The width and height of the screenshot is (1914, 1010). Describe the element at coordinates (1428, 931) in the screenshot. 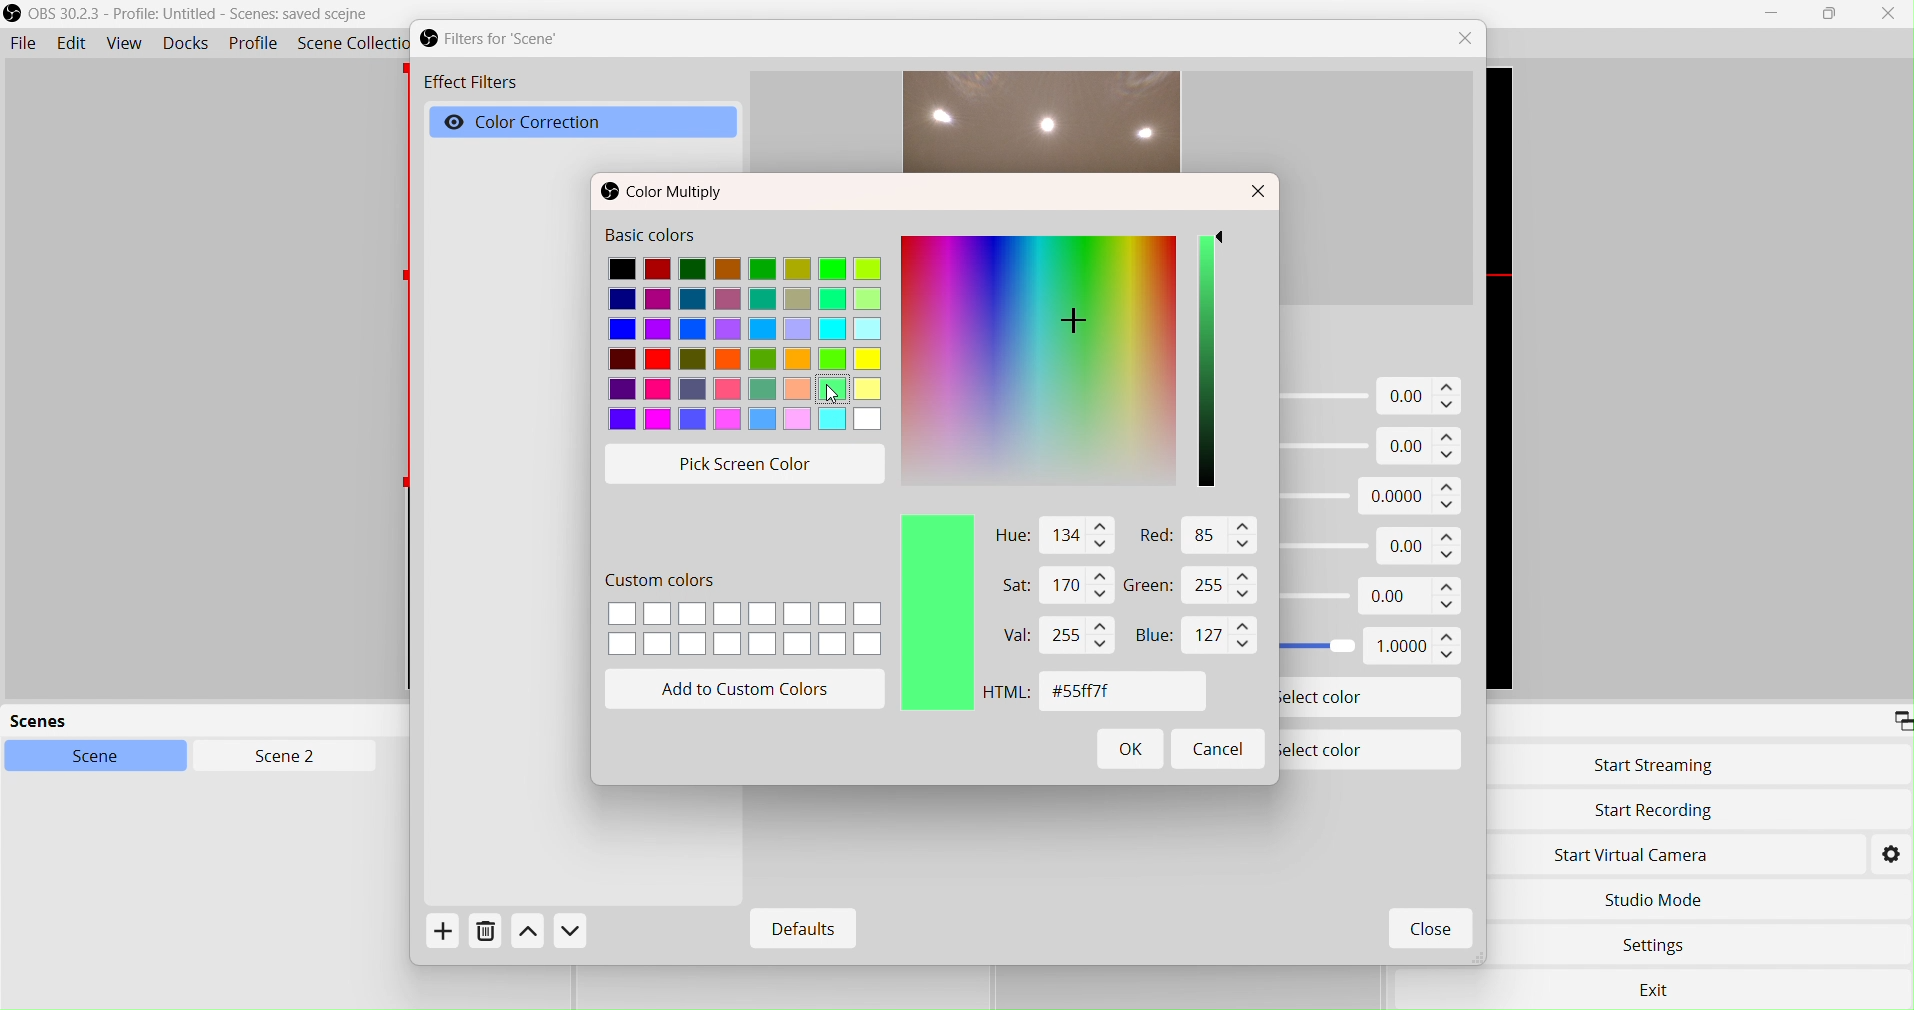

I see `Close` at that location.